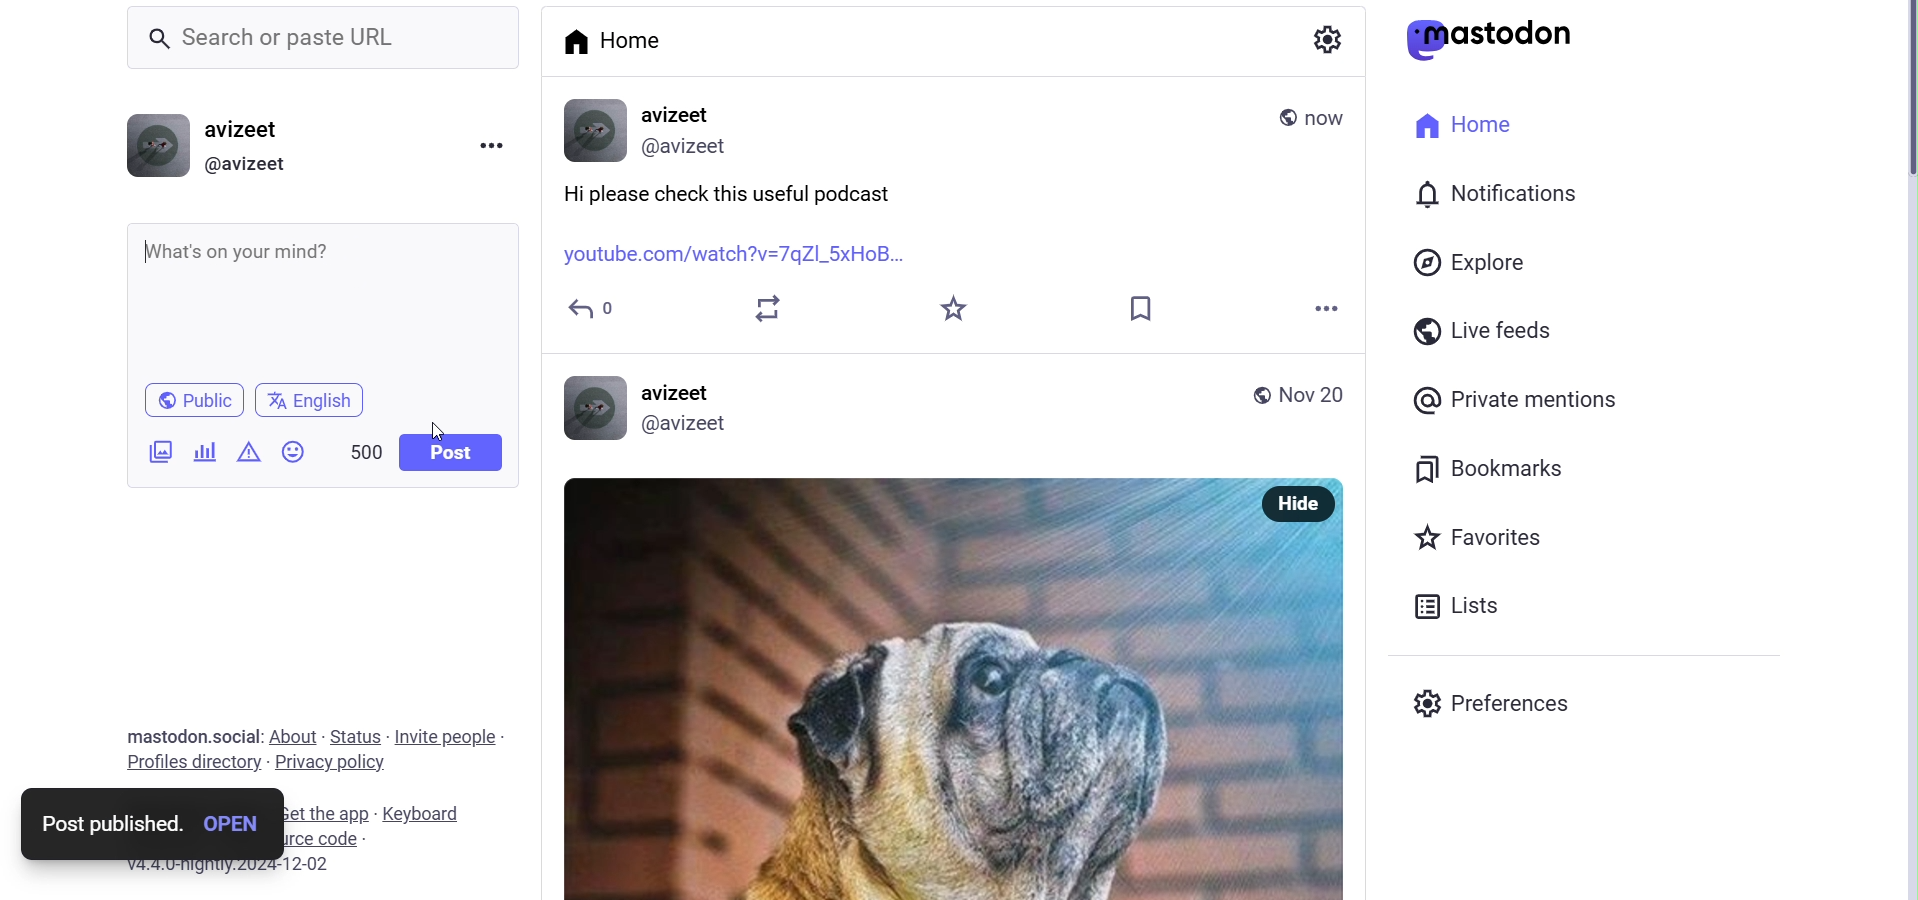 The width and height of the screenshot is (1918, 900). What do you see at coordinates (1467, 129) in the screenshot?
I see `home` at bounding box center [1467, 129].